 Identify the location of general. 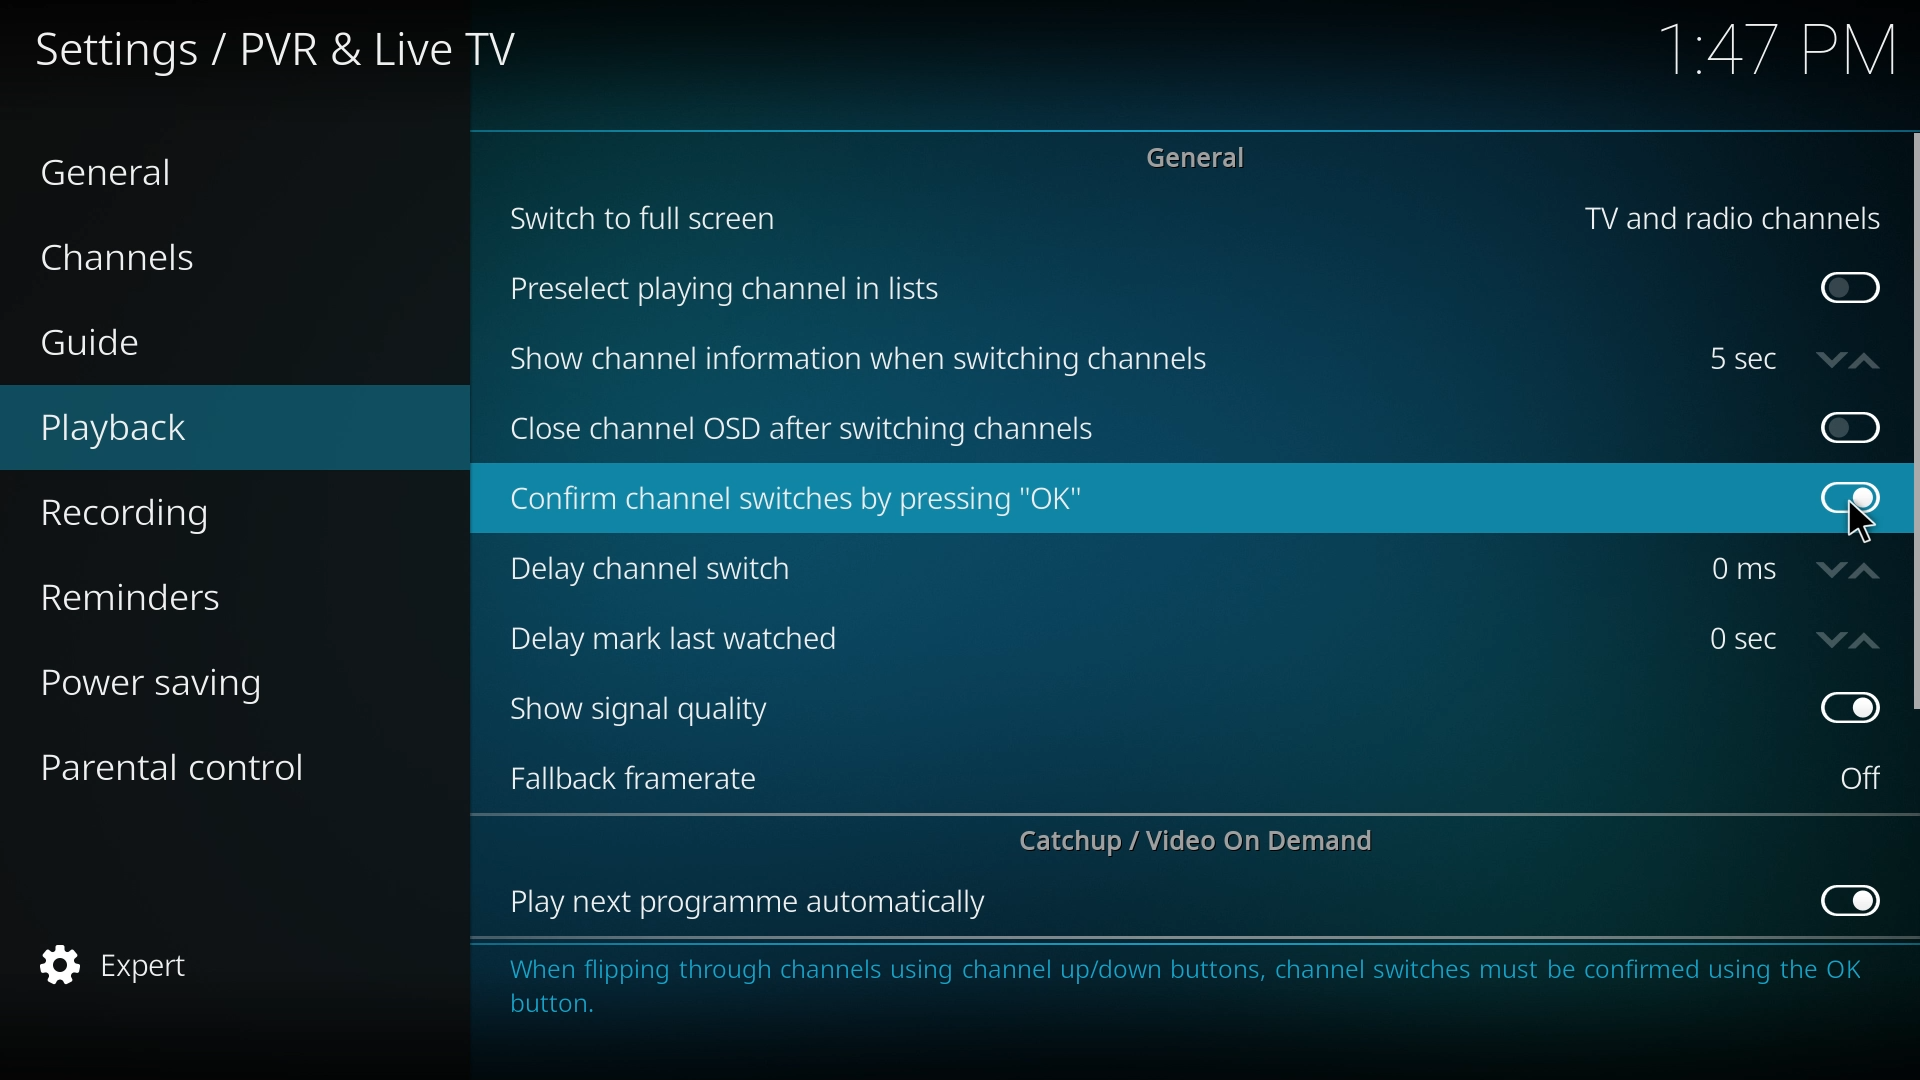
(141, 170).